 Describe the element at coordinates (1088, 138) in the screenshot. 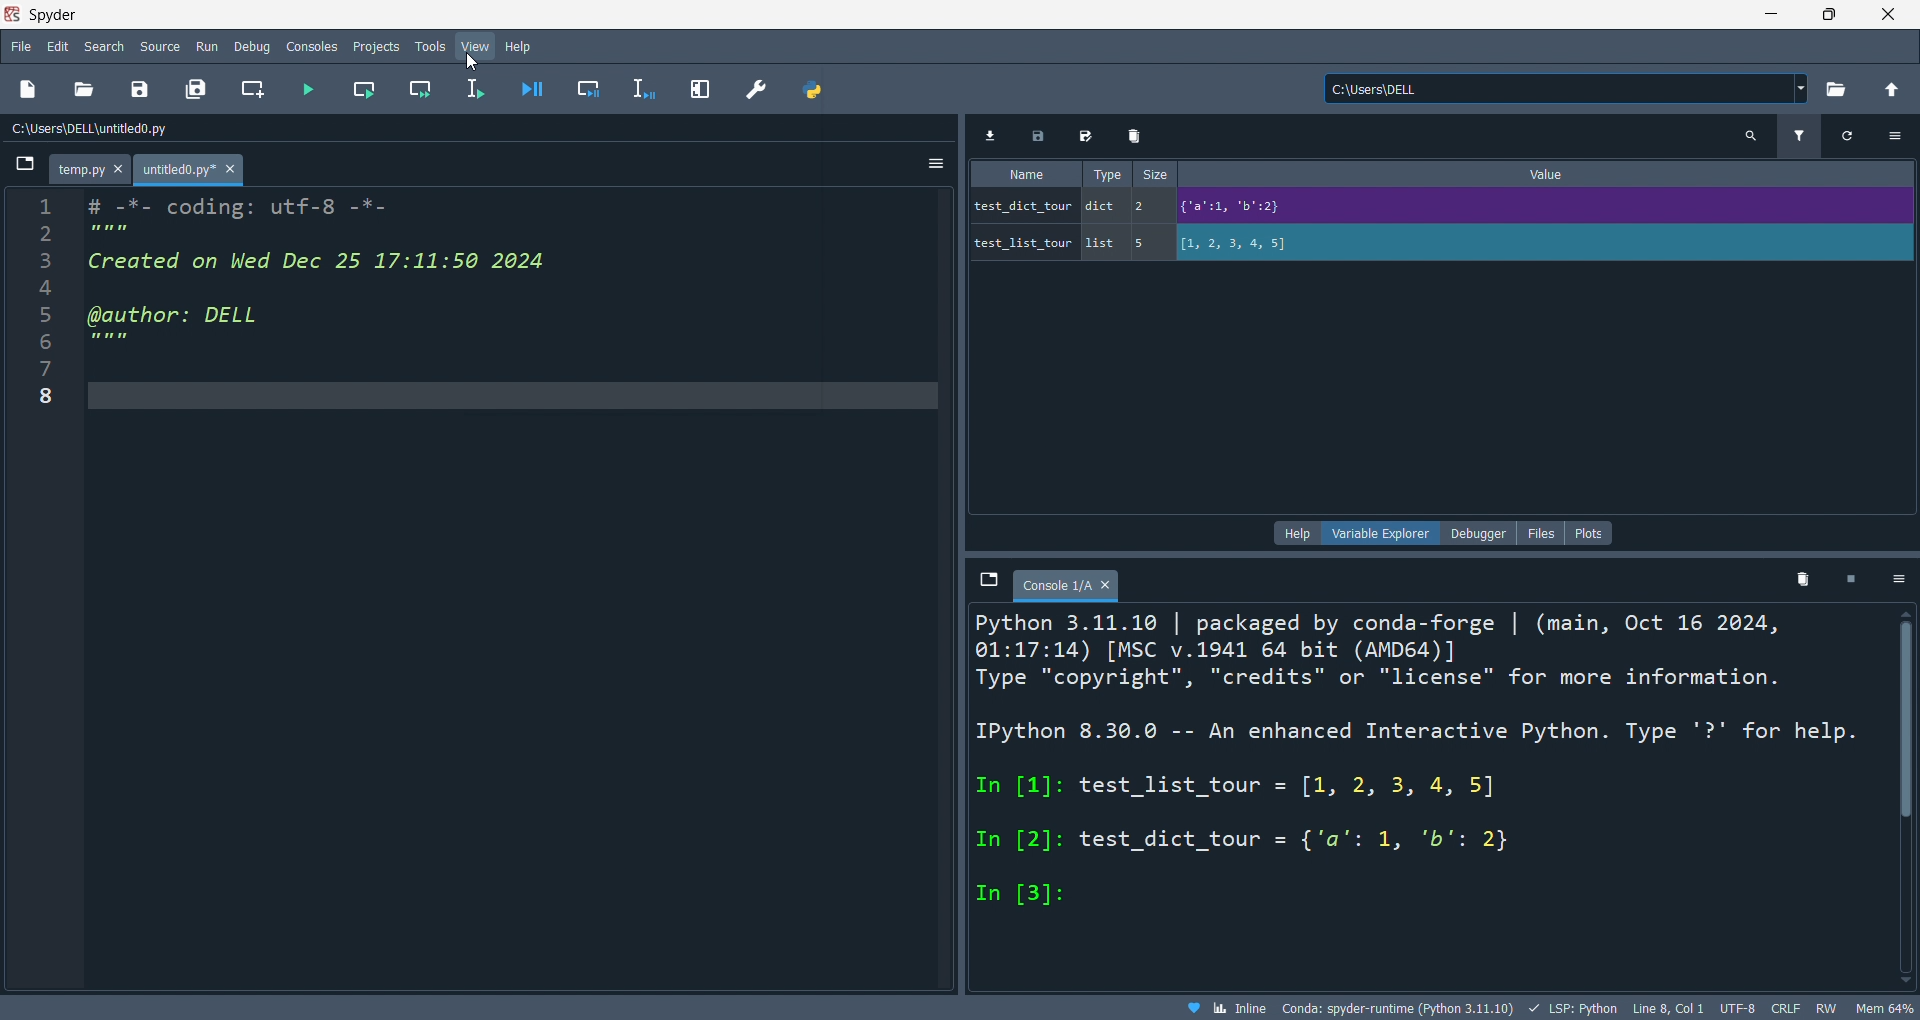

I see `save as` at that location.